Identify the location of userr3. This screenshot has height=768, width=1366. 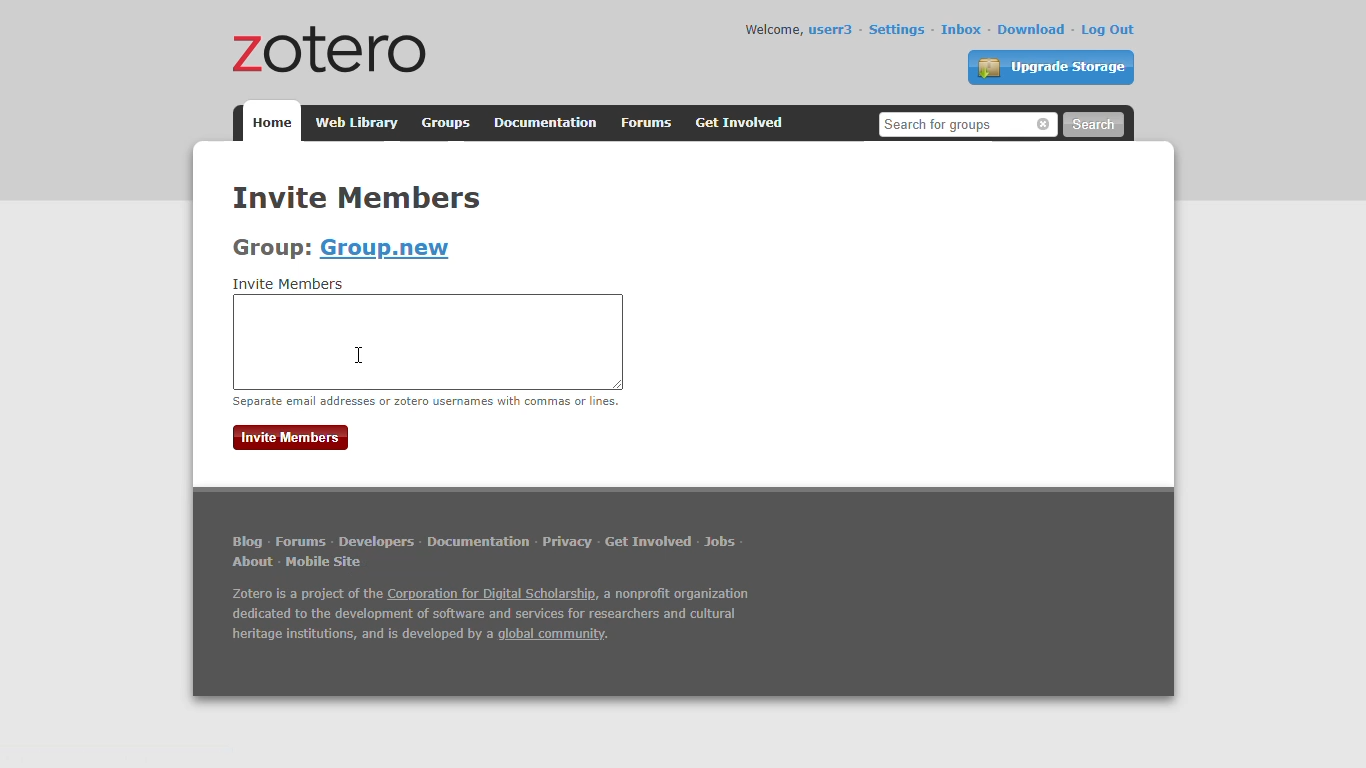
(830, 30).